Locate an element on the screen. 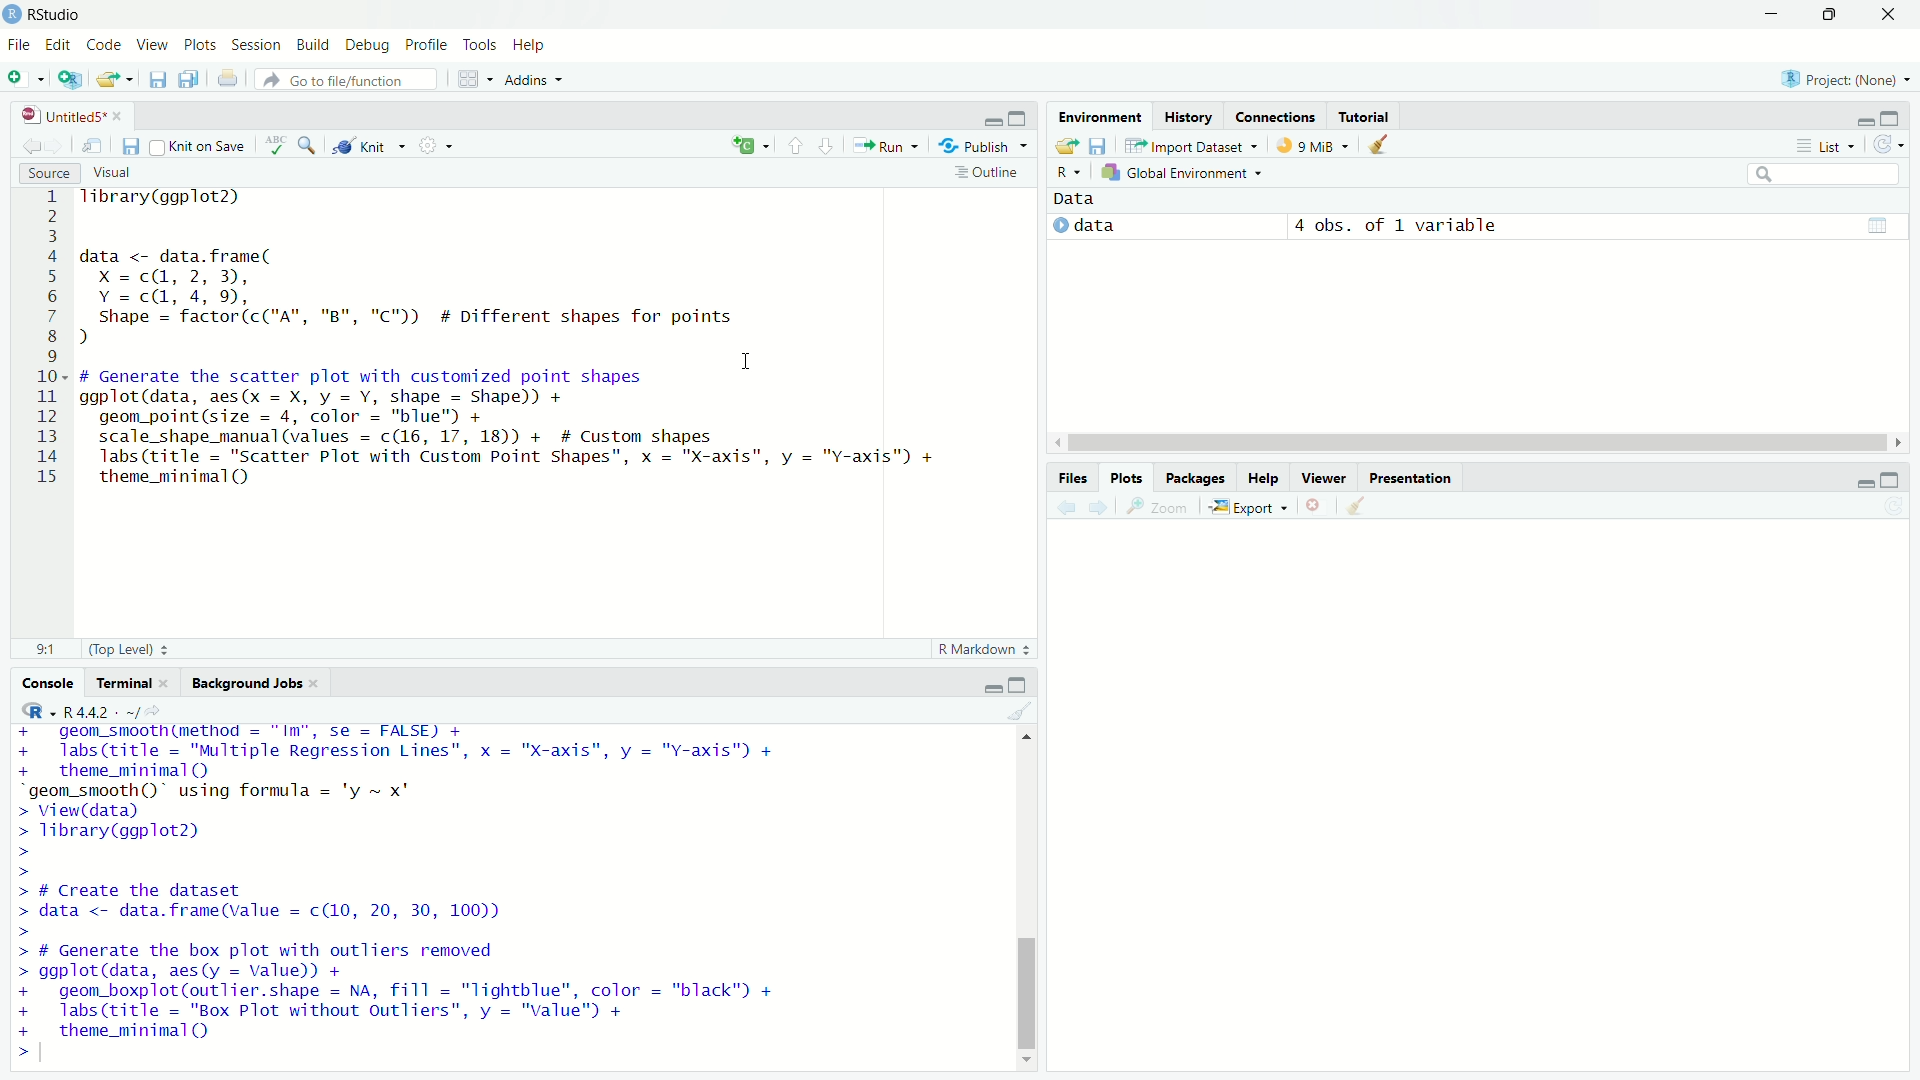 This screenshot has height=1080, width=1920. Print the current file is located at coordinates (228, 78).